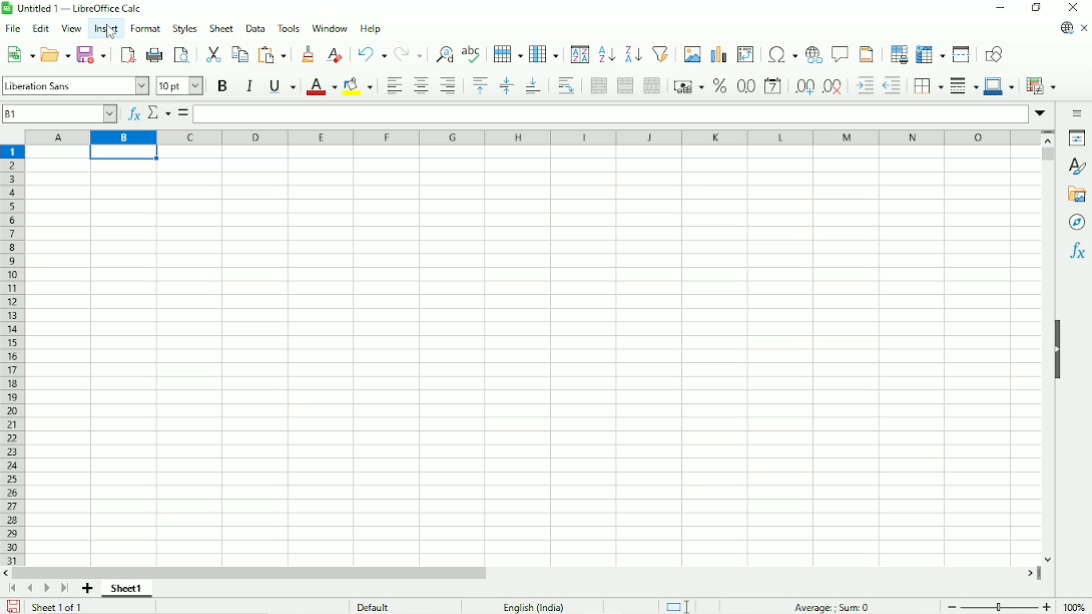 This screenshot has width=1092, height=614. Describe the element at coordinates (962, 54) in the screenshot. I see `Split window` at that location.